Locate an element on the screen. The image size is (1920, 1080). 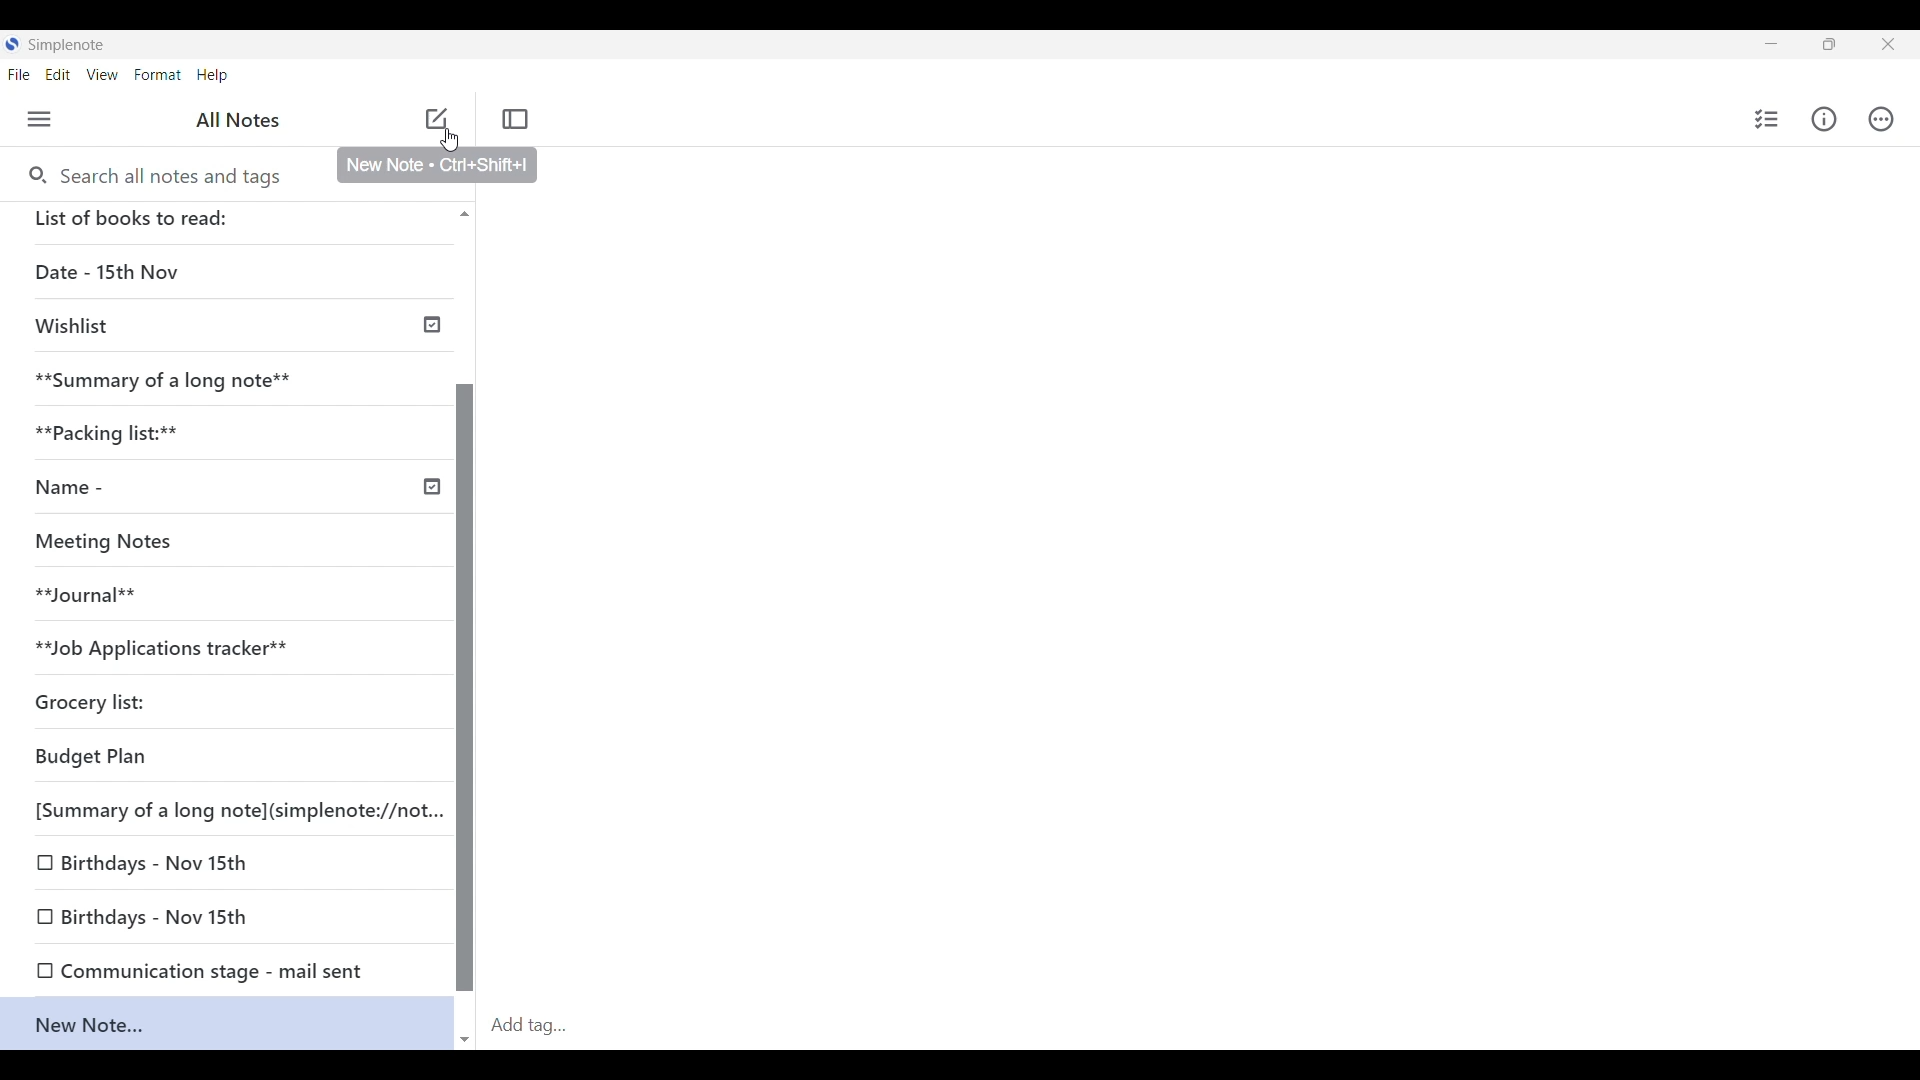
Birthdays - Nov 15th is located at coordinates (225, 862).